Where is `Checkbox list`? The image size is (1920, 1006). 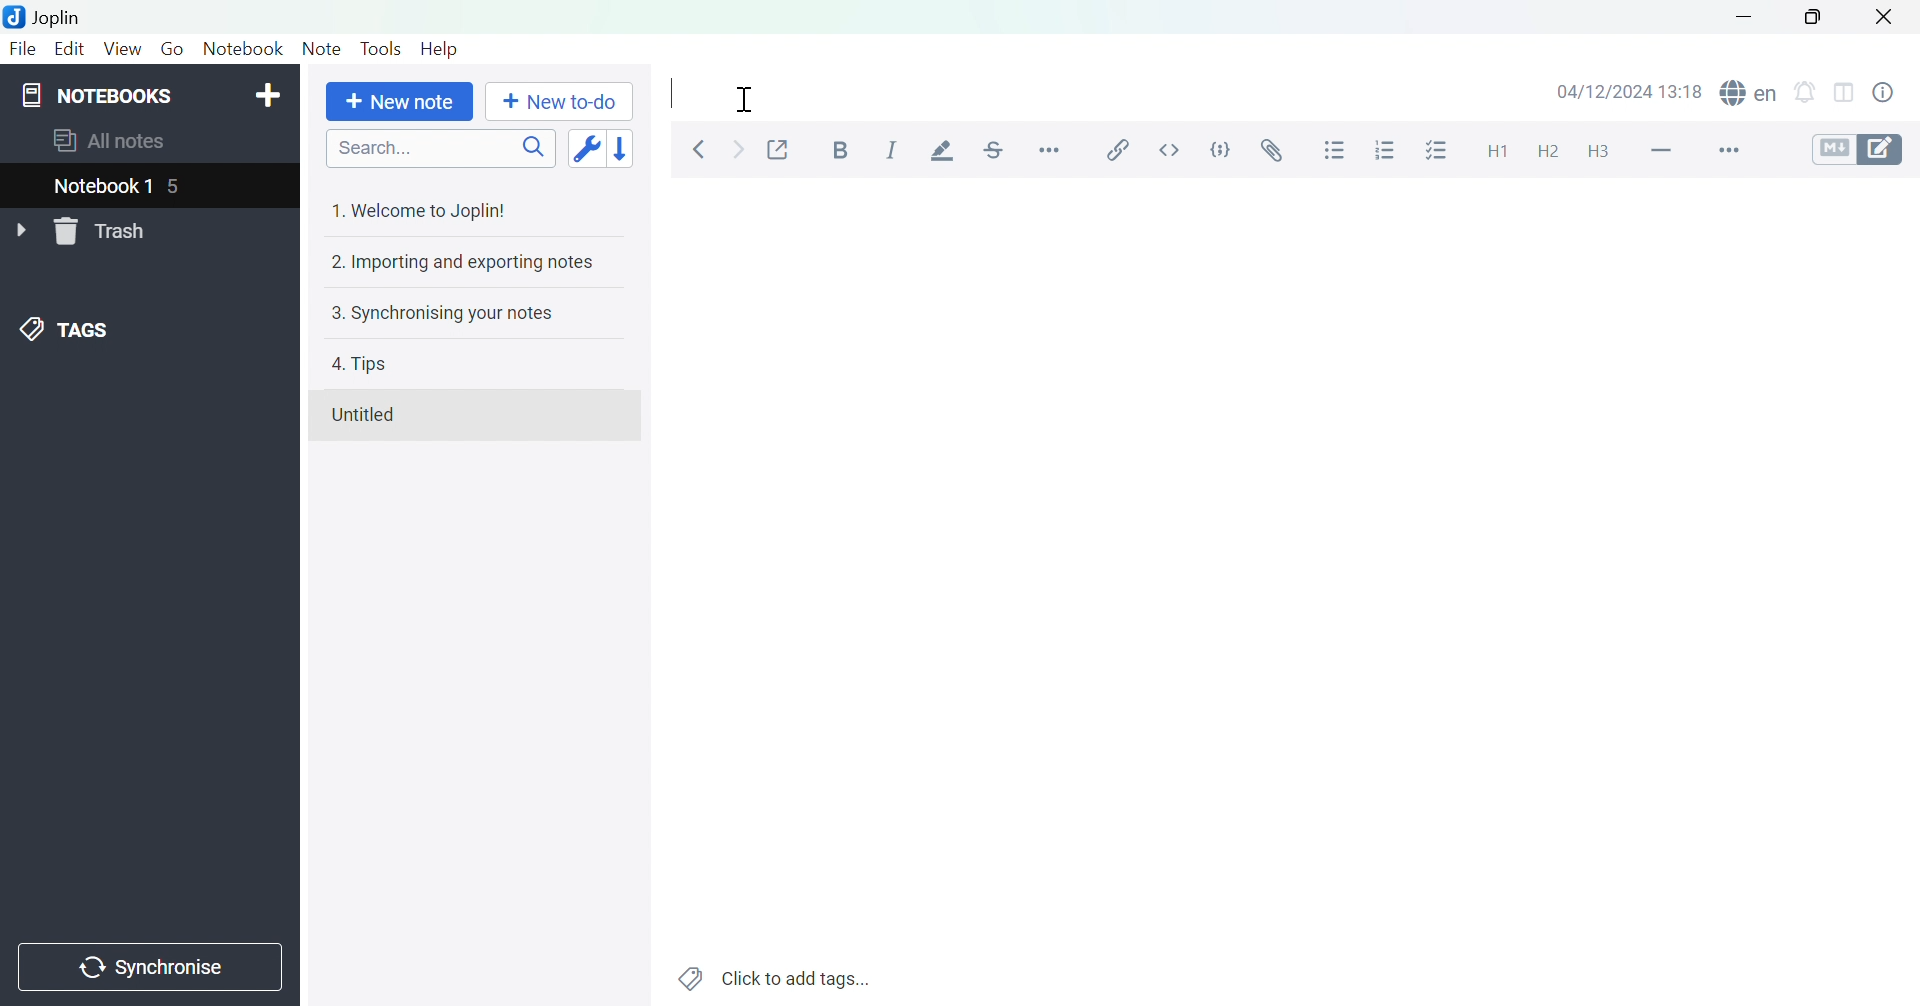
Checkbox list is located at coordinates (1433, 152).